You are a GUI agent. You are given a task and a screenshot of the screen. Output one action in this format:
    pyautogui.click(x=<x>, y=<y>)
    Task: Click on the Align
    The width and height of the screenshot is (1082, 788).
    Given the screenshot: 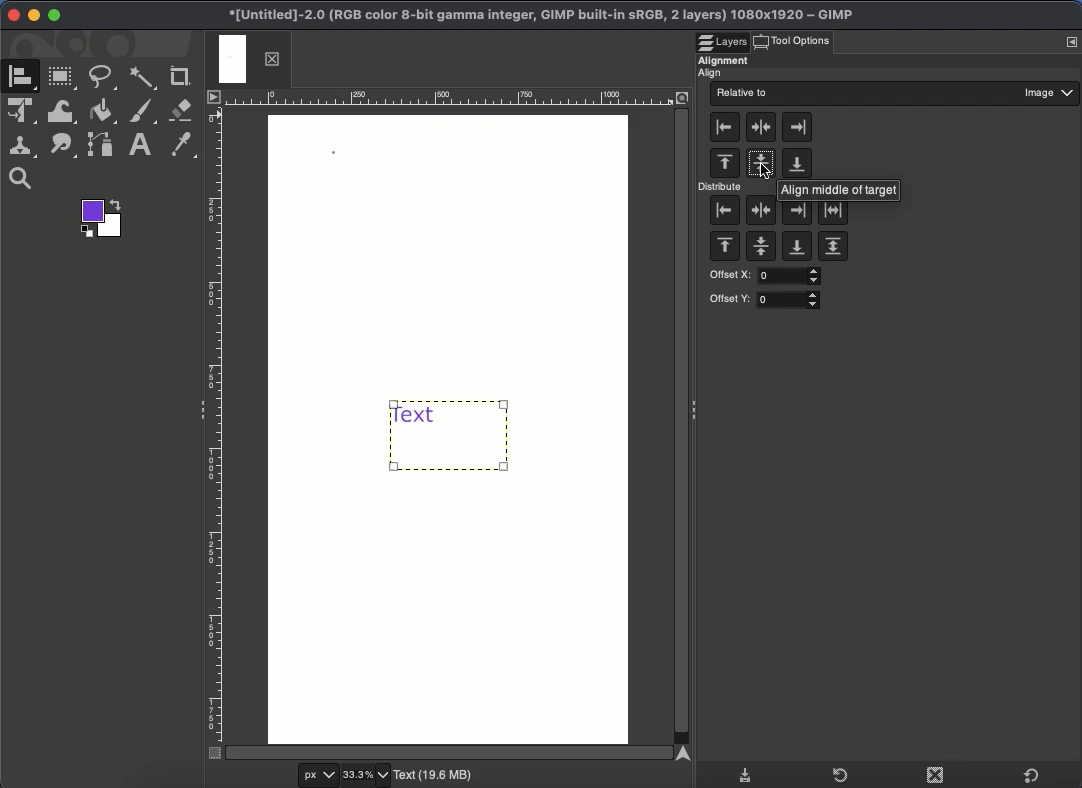 What is the action you would take?
    pyautogui.click(x=719, y=73)
    